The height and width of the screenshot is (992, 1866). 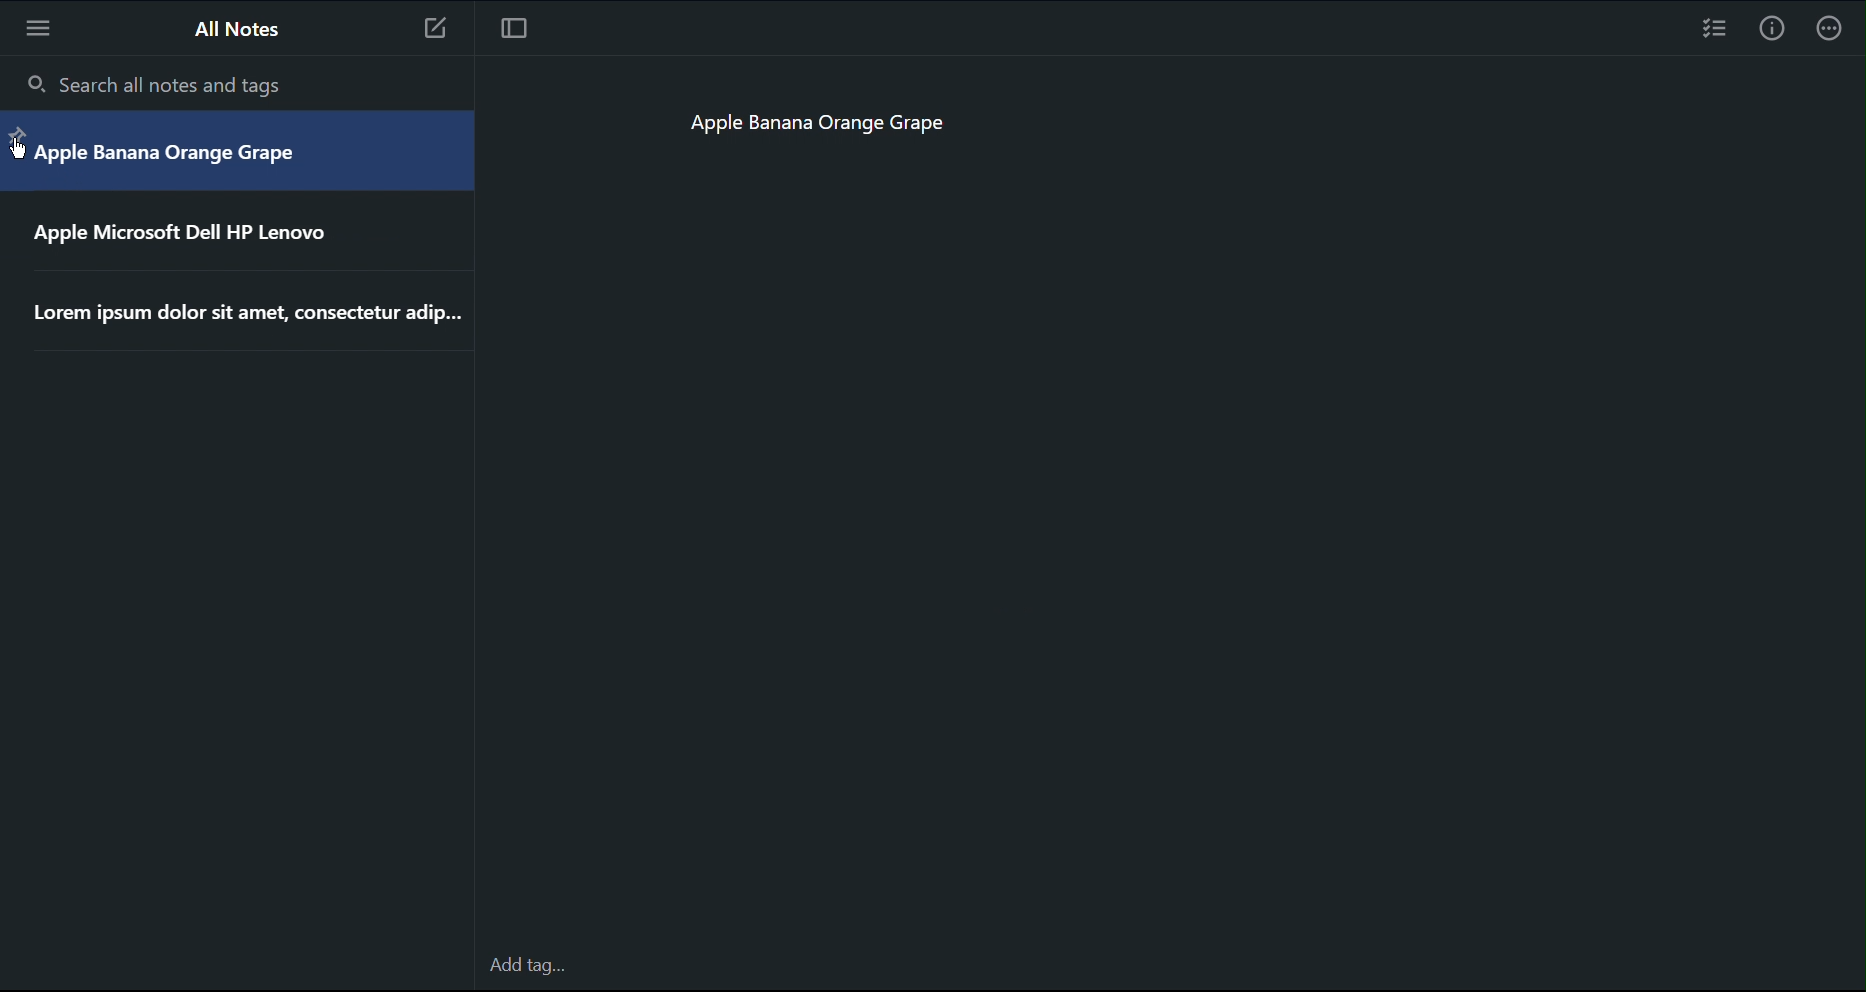 What do you see at coordinates (169, 152) in the screenshot?
I see `apple Banana Orange Grape` at bounding box center [169, 152].